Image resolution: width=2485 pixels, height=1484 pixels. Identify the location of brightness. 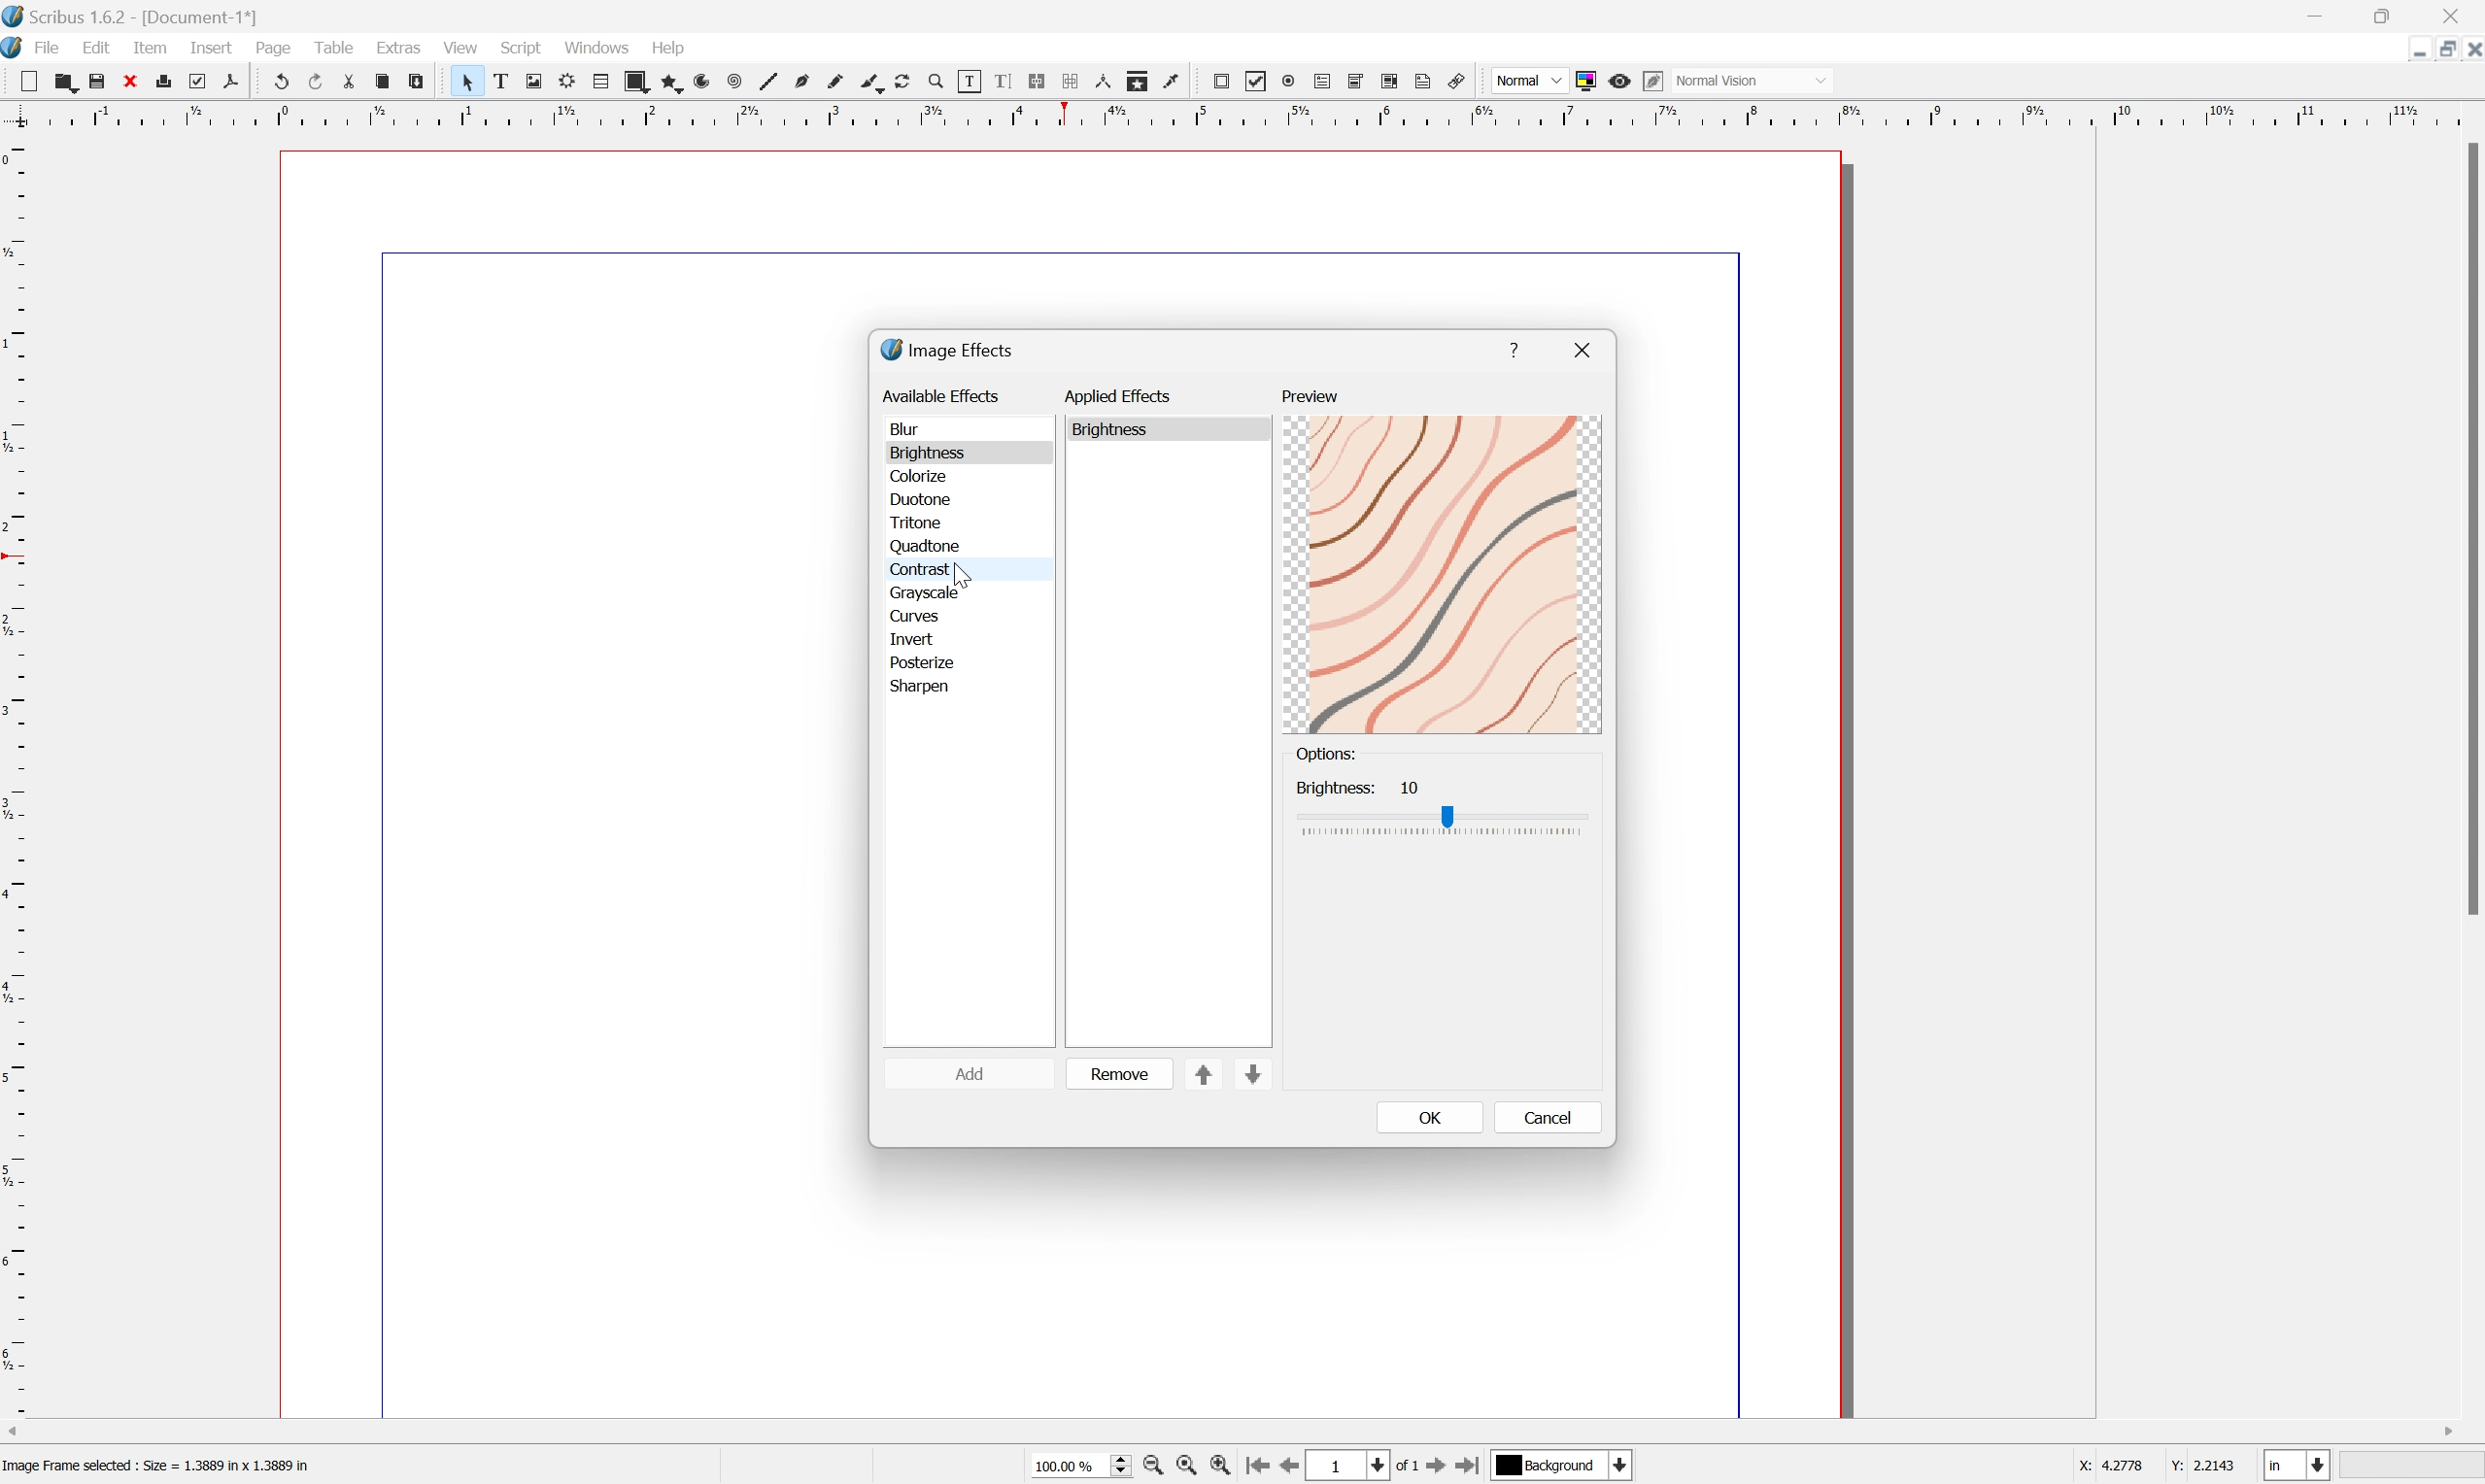
(1115, 429).